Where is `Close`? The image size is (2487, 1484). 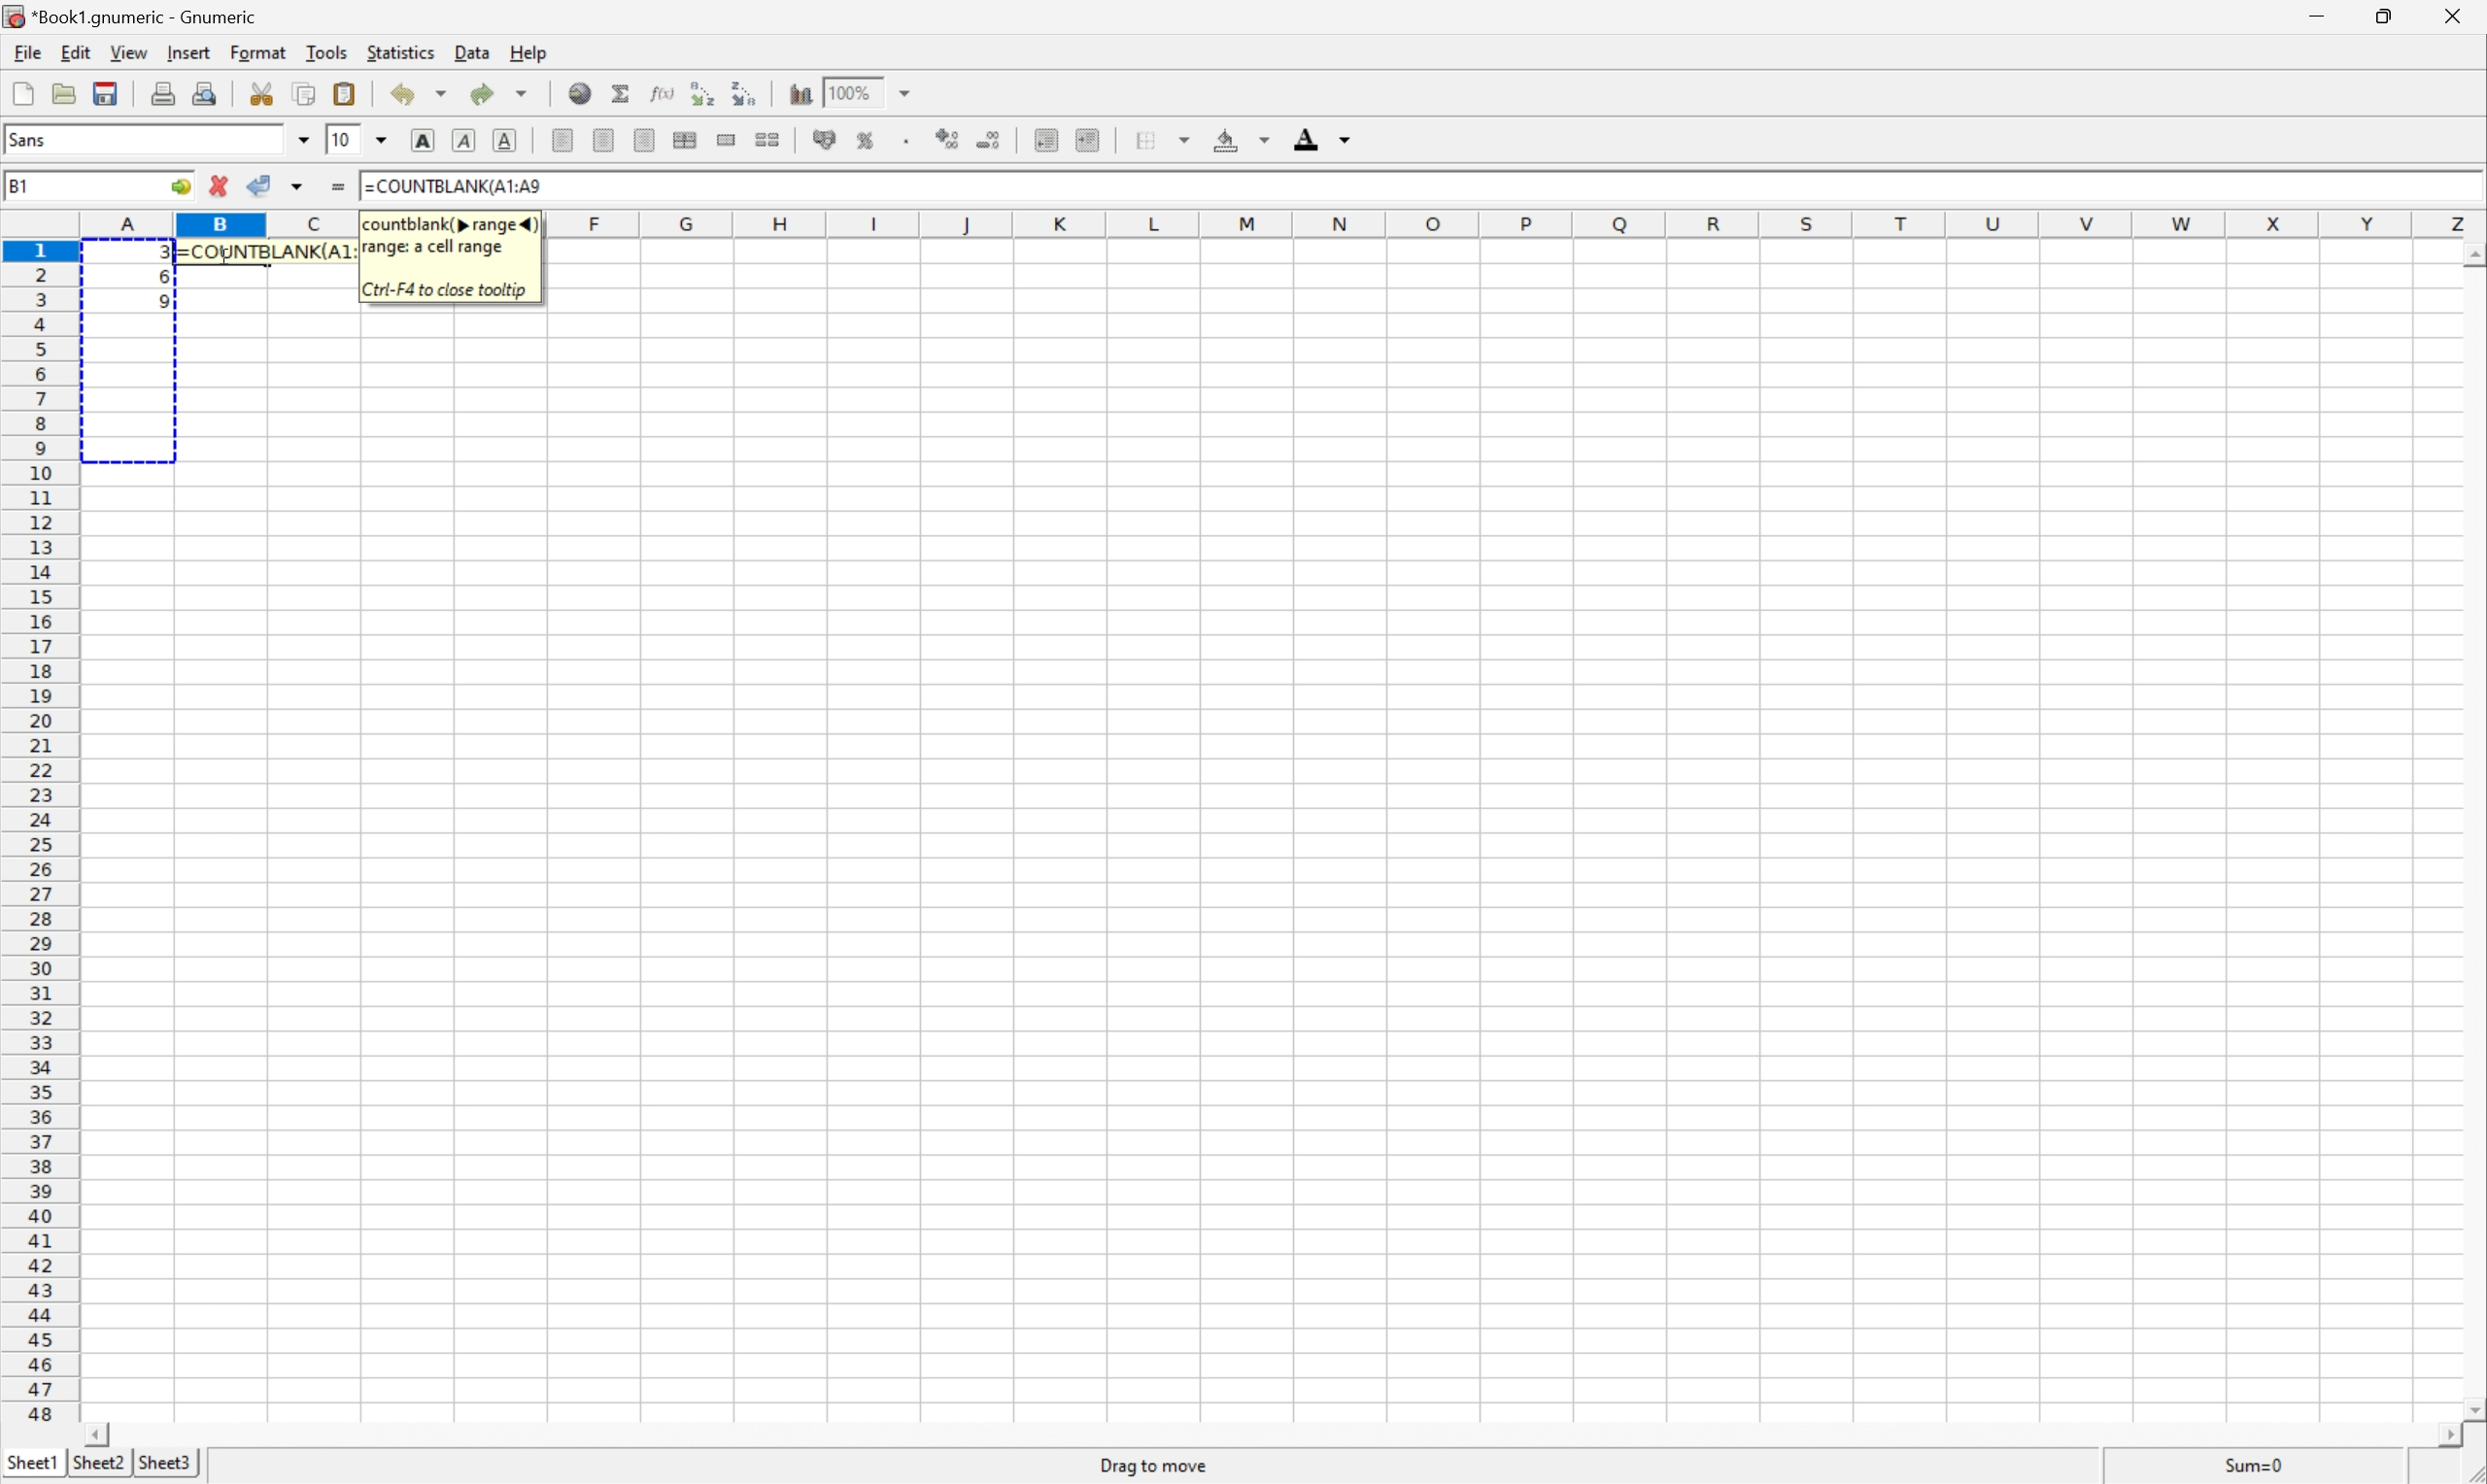 Close is located at coordinates (2447, 15).